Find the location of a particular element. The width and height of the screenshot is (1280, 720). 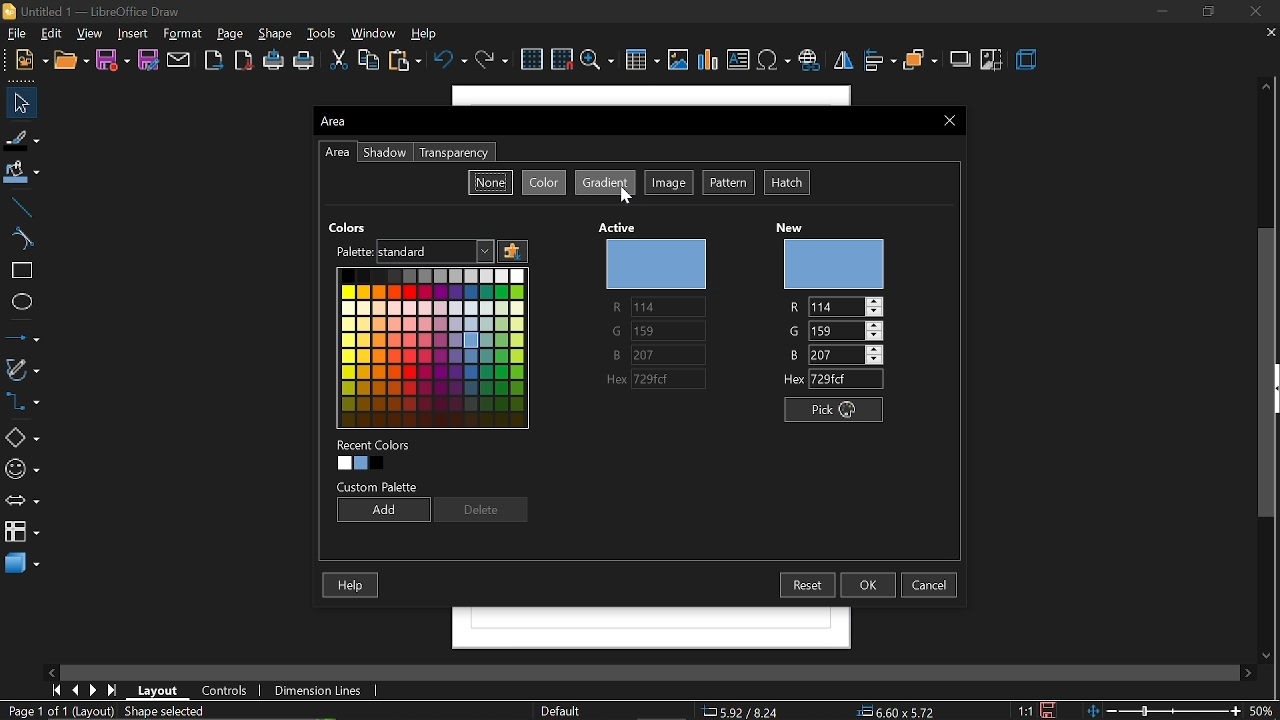

save as is located at coordinates (150, 61).